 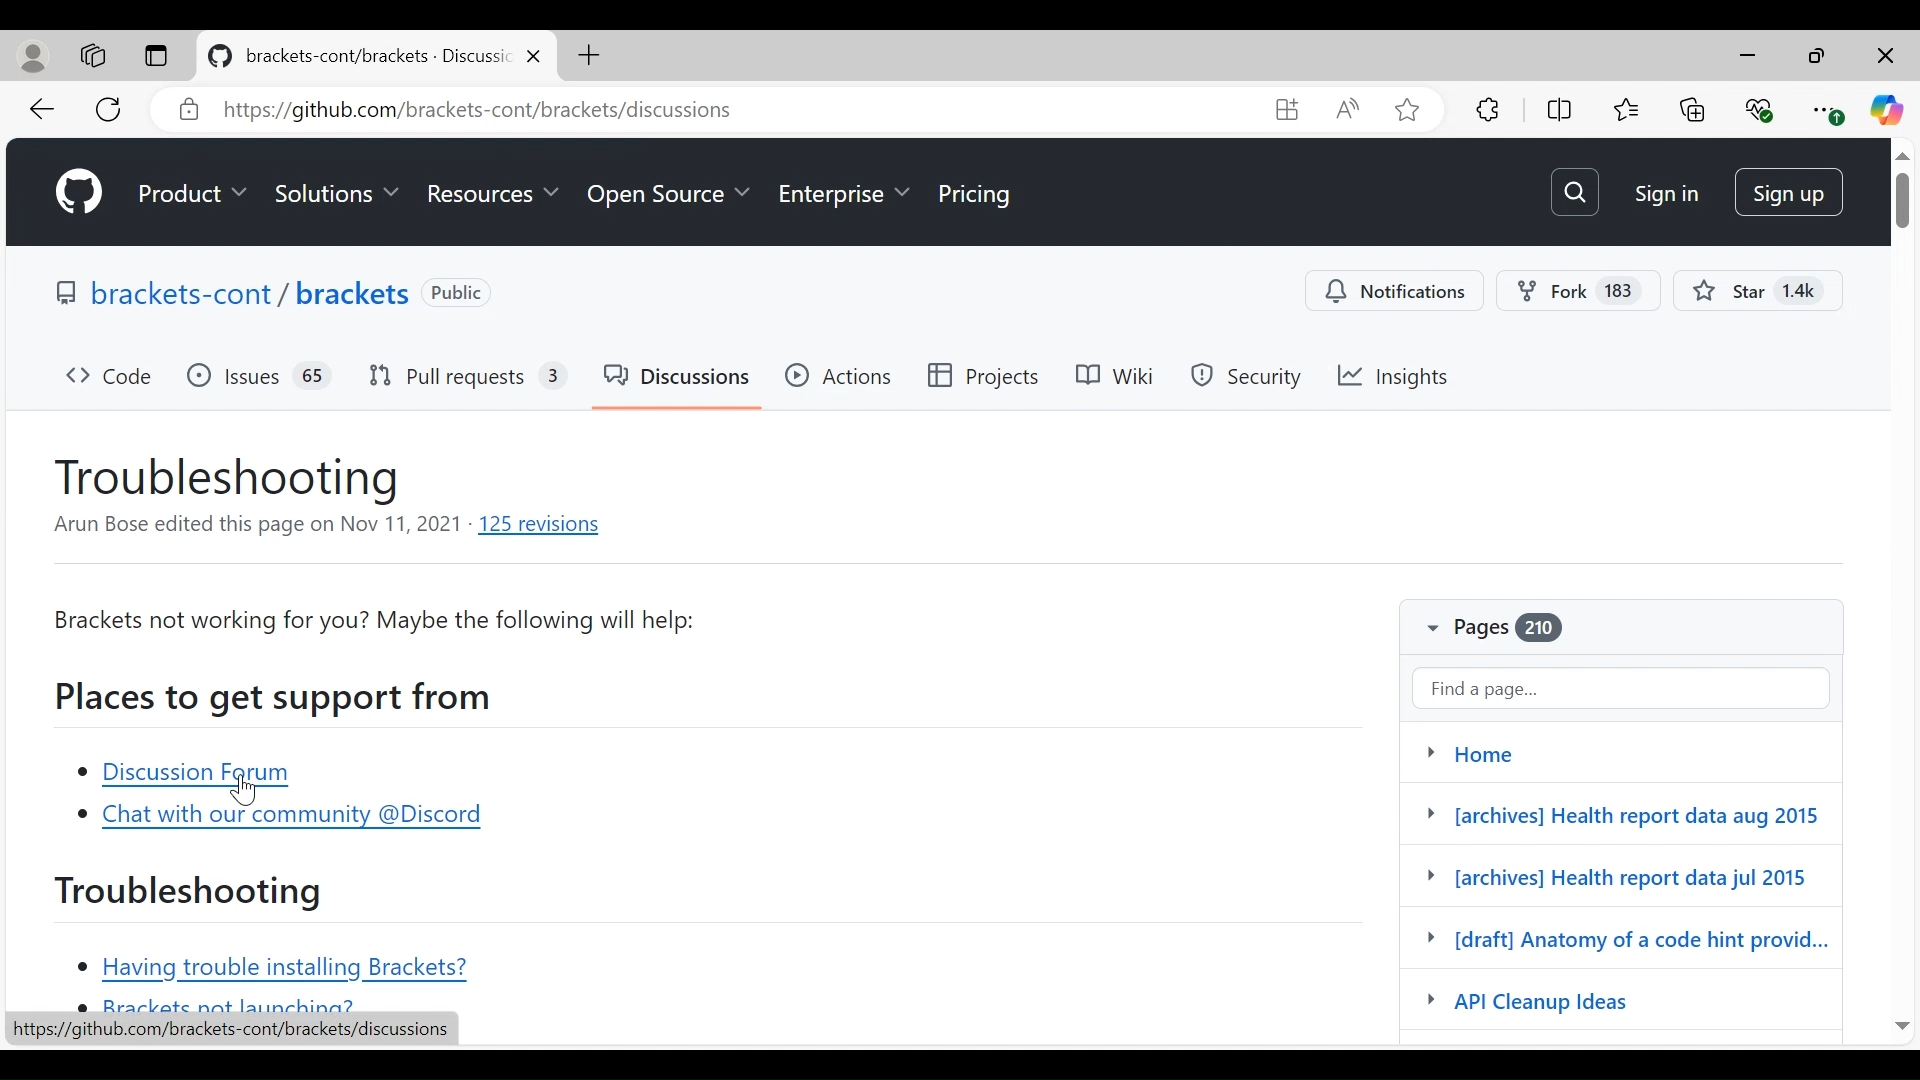 What do you see at coordinates (231, 478) in the screenshot?
I see `Troubleshooting` at bounding box center [231, 478].